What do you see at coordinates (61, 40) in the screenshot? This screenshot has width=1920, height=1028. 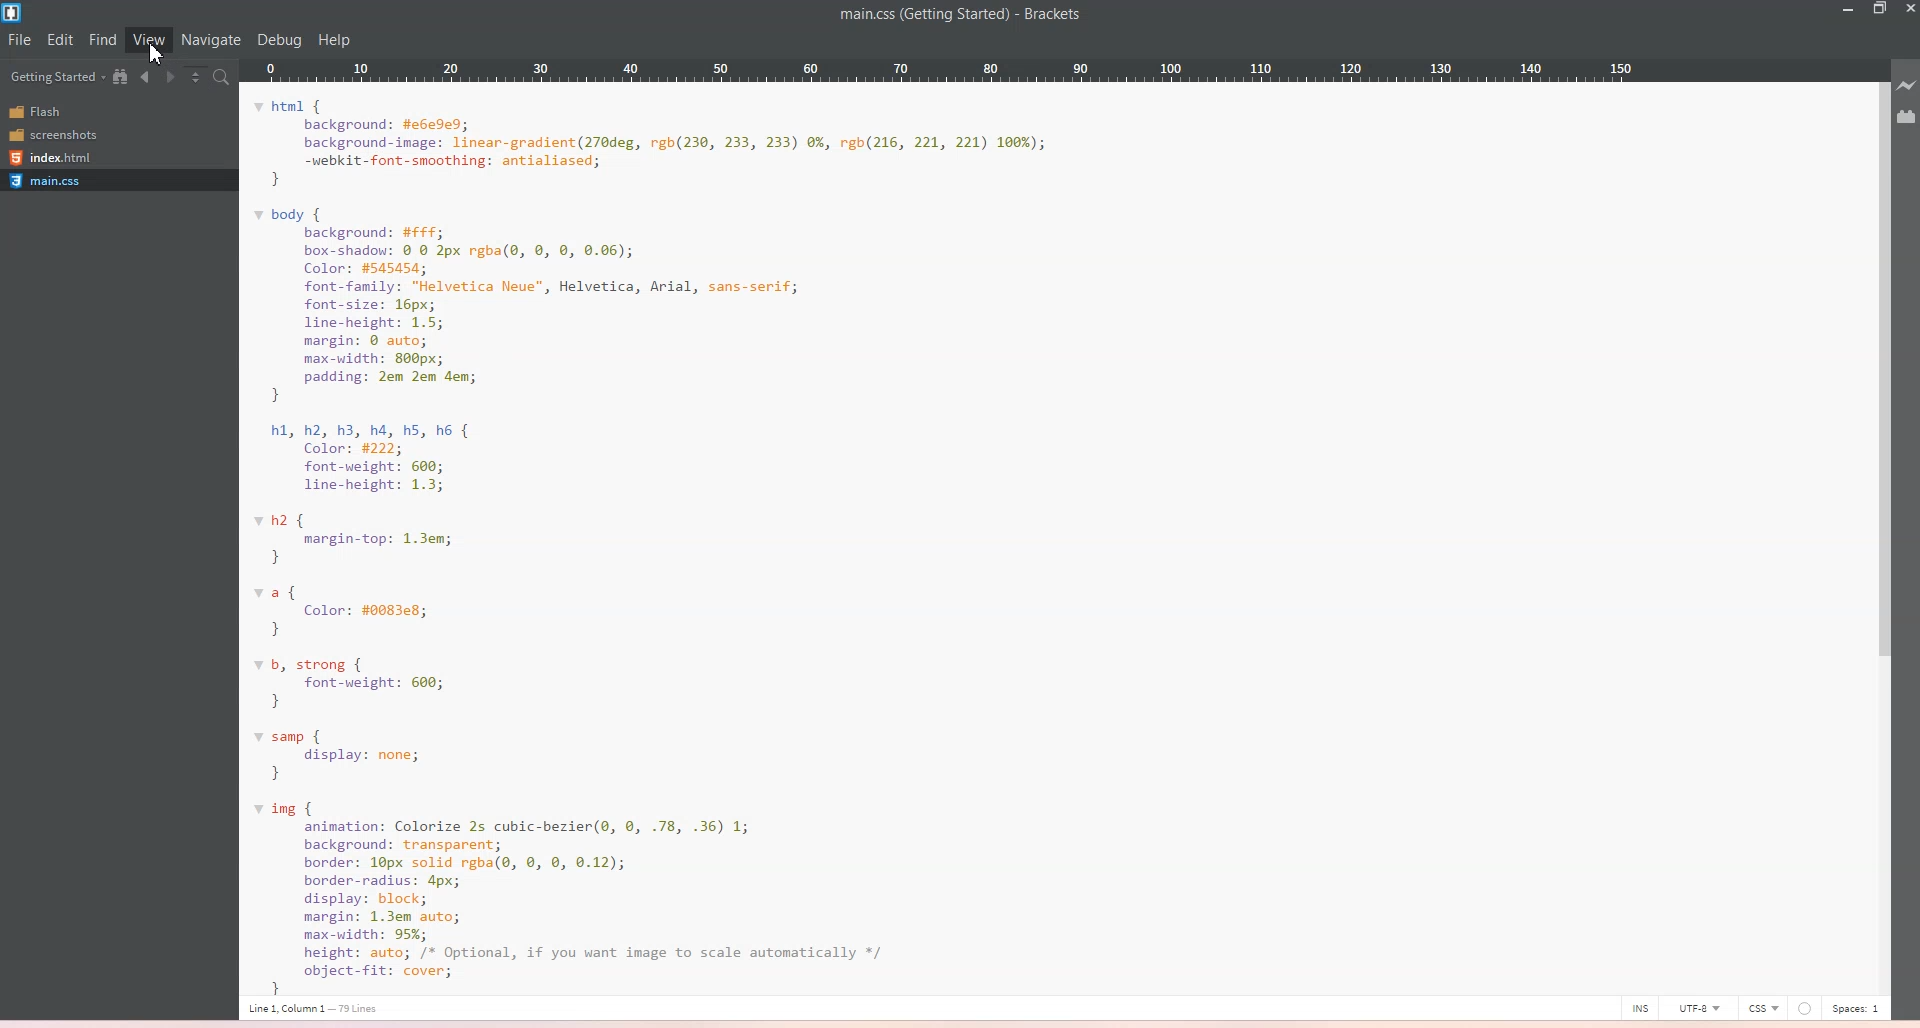 I see `Edit` at bounding box center [61, 40].